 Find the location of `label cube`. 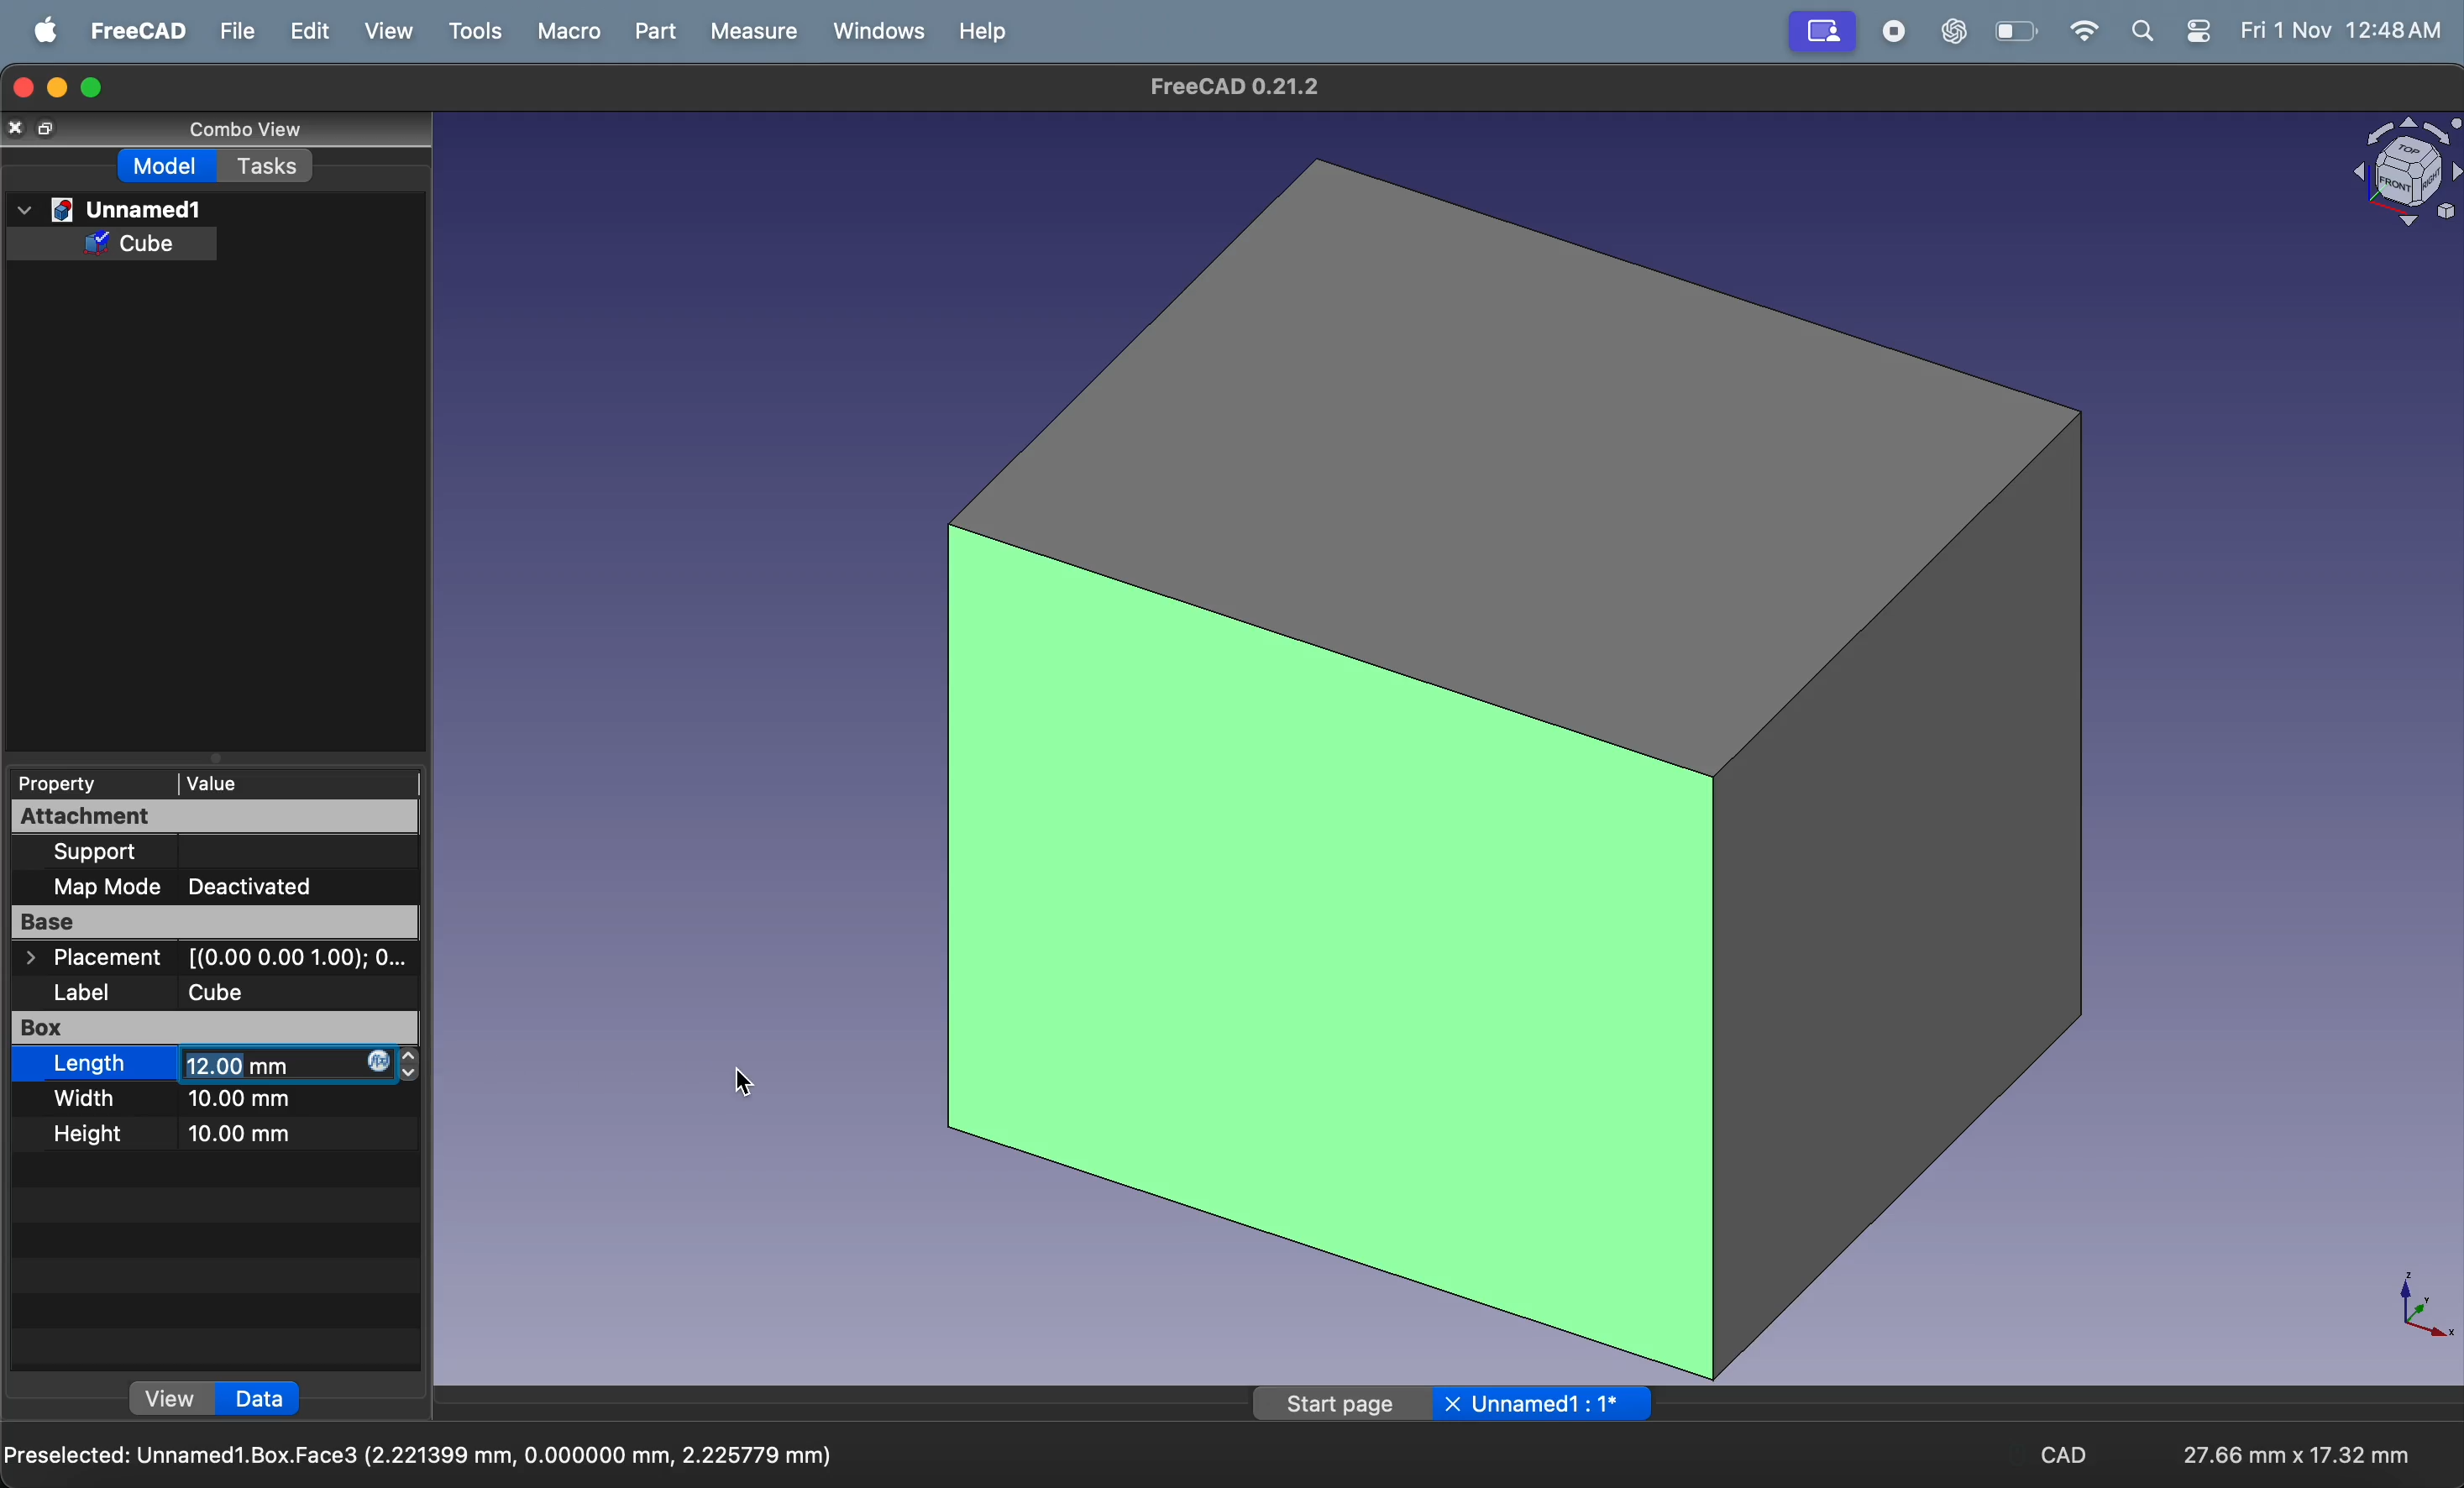

label cube is located at coordinates (184, 991).